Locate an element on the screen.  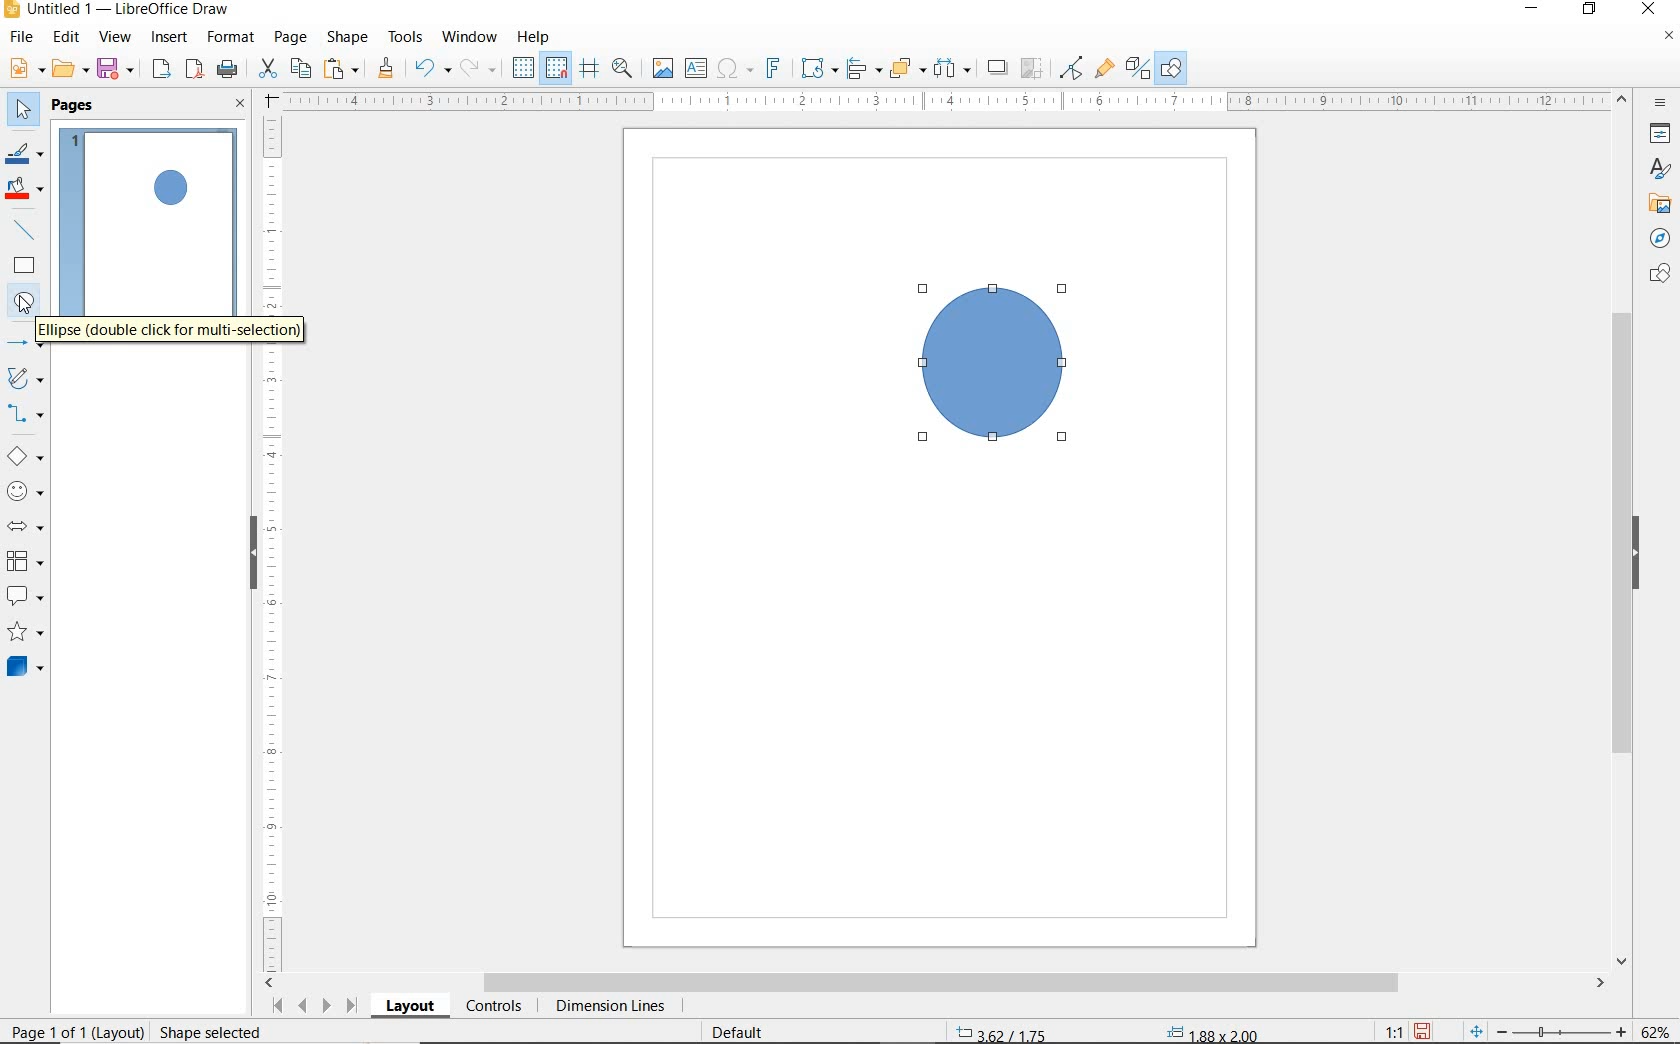
STANDARD SELECTION is located at coordinates (1107, 1027).